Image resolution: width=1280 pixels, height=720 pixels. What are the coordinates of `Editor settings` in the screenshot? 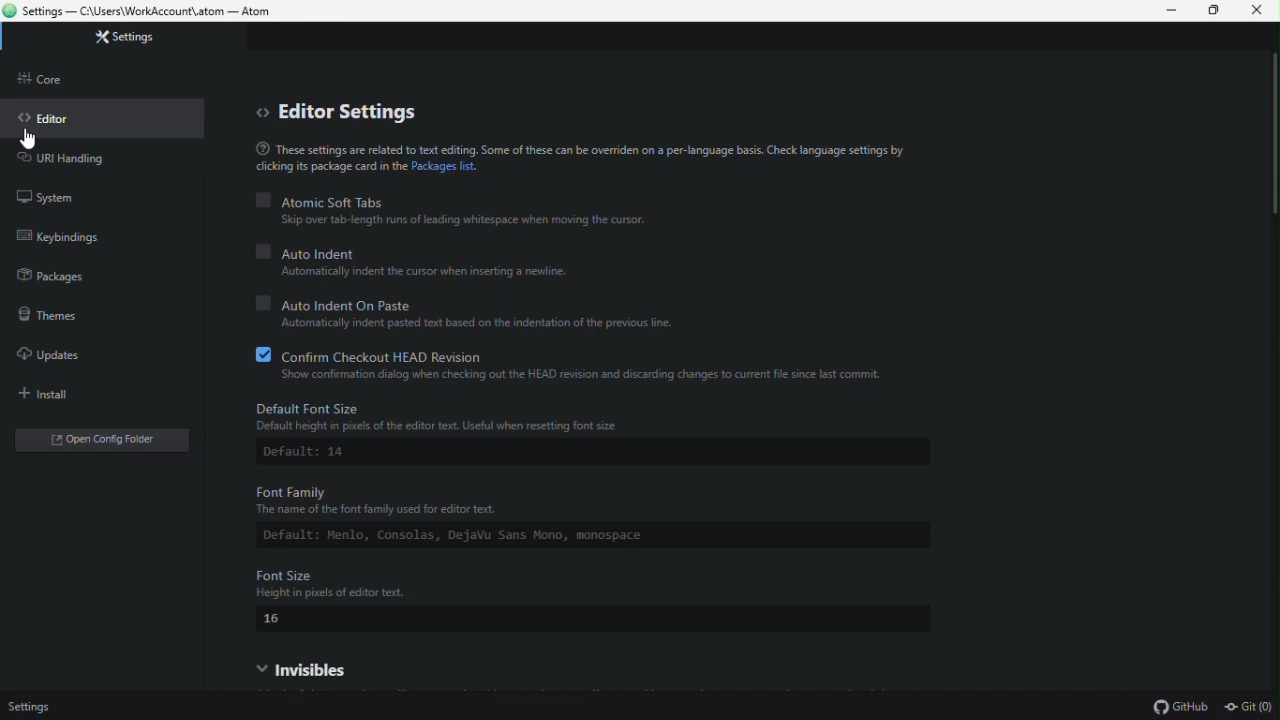 It's located at (346, 113).